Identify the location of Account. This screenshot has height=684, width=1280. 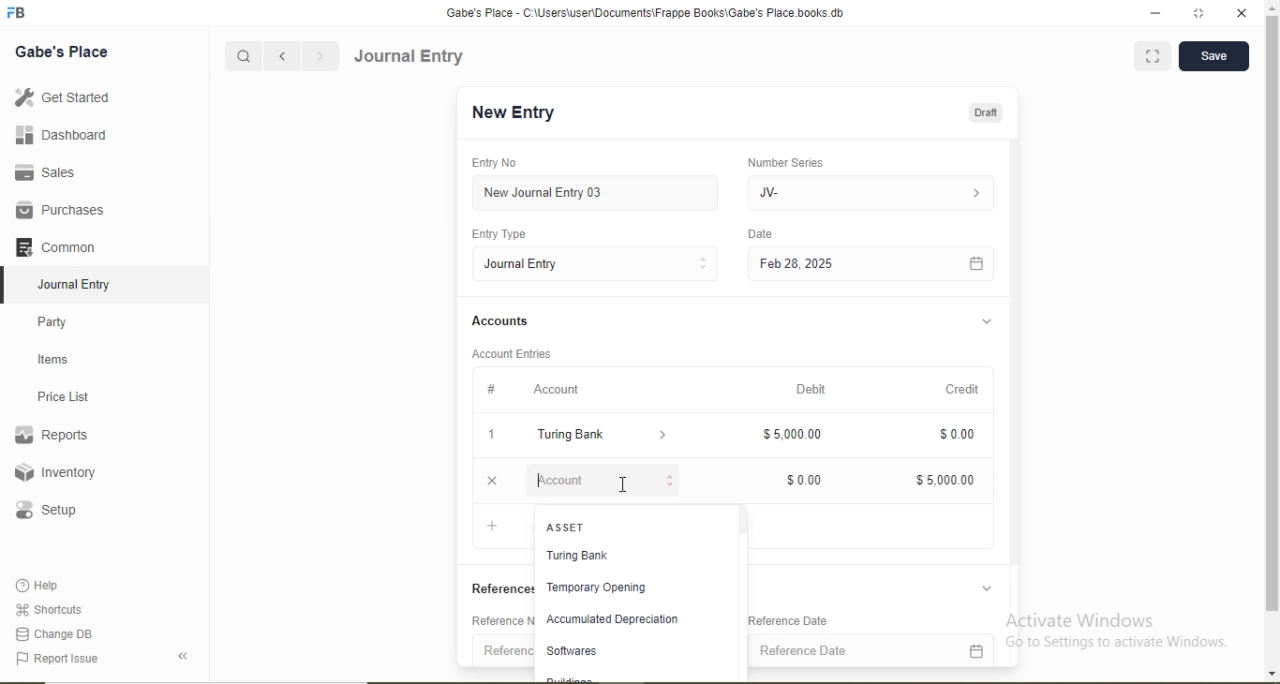
(561, 480).